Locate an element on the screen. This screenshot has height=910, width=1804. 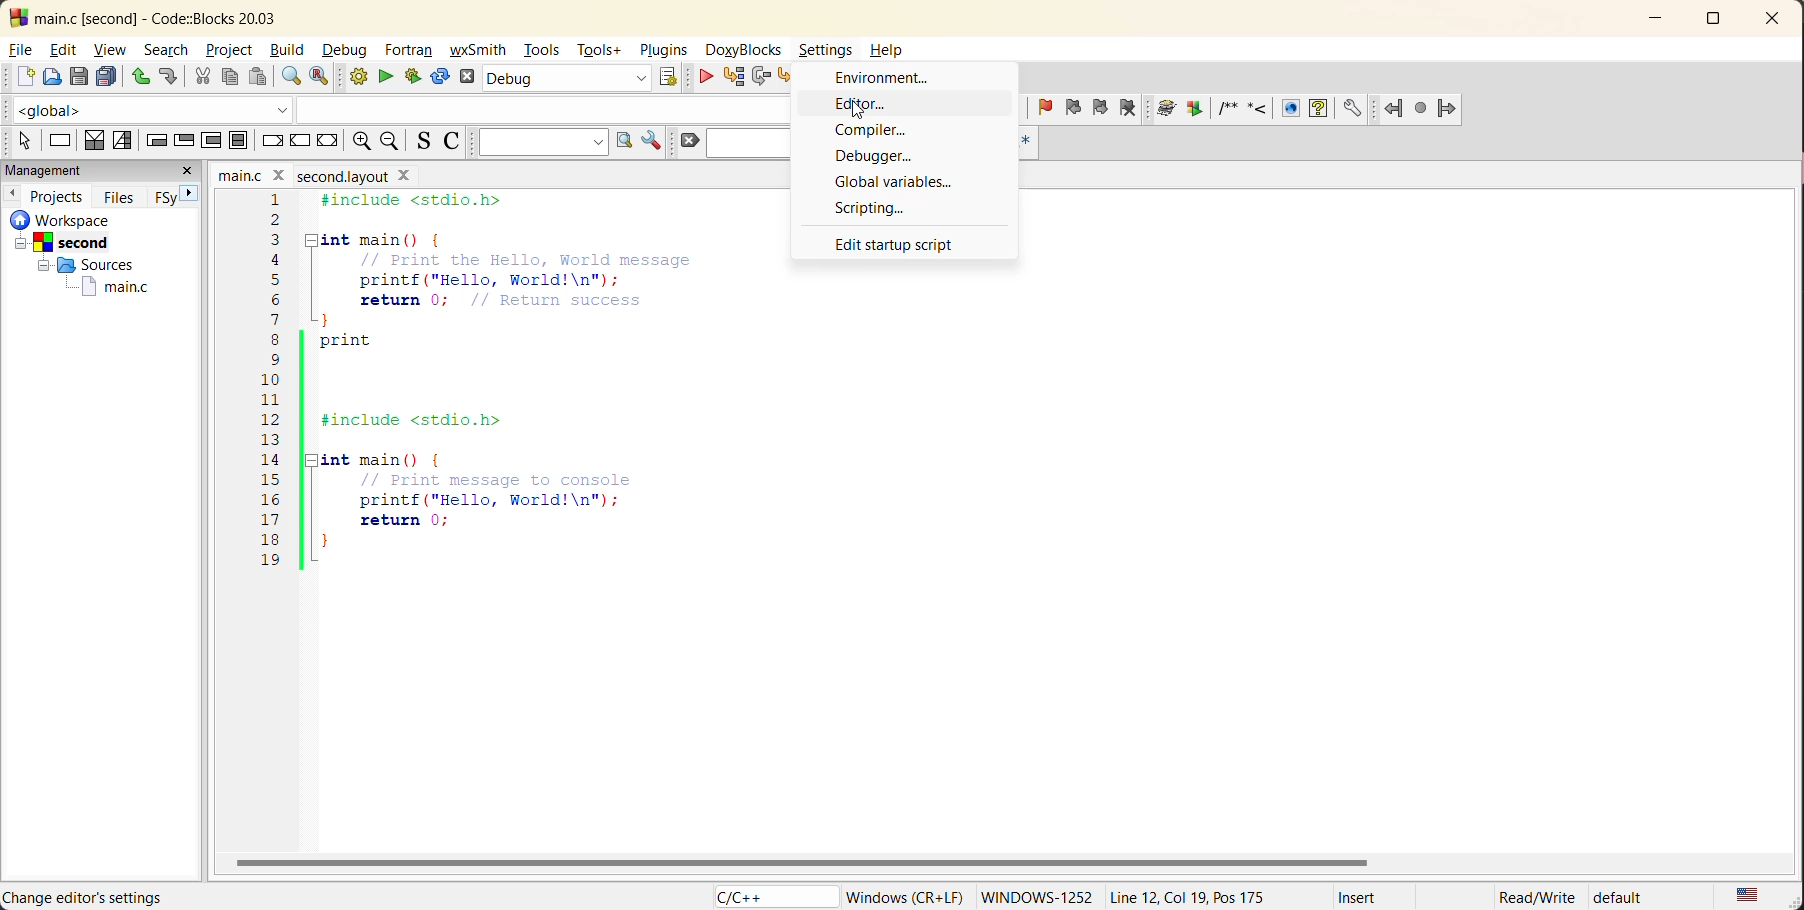
block instruction is located at coordinates (241, 140).